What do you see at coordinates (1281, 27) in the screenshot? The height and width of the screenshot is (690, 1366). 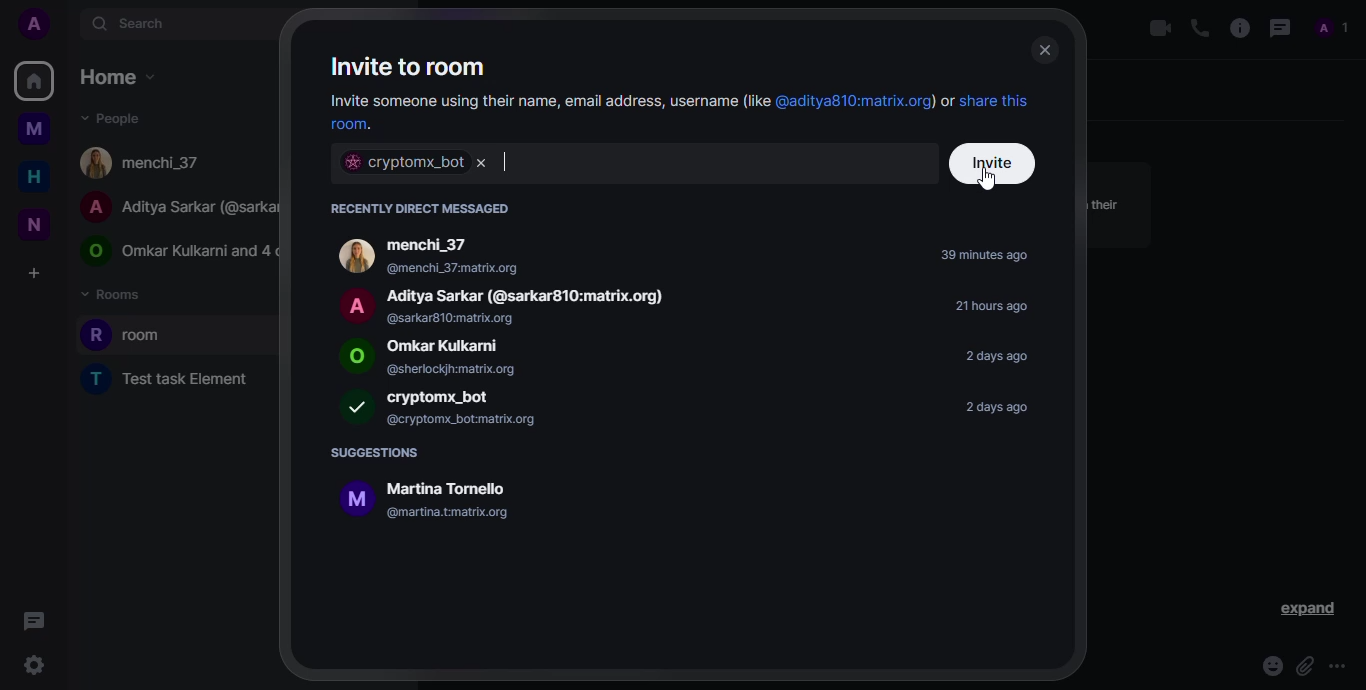 I see `threads` at bounding box center [1281, 27].